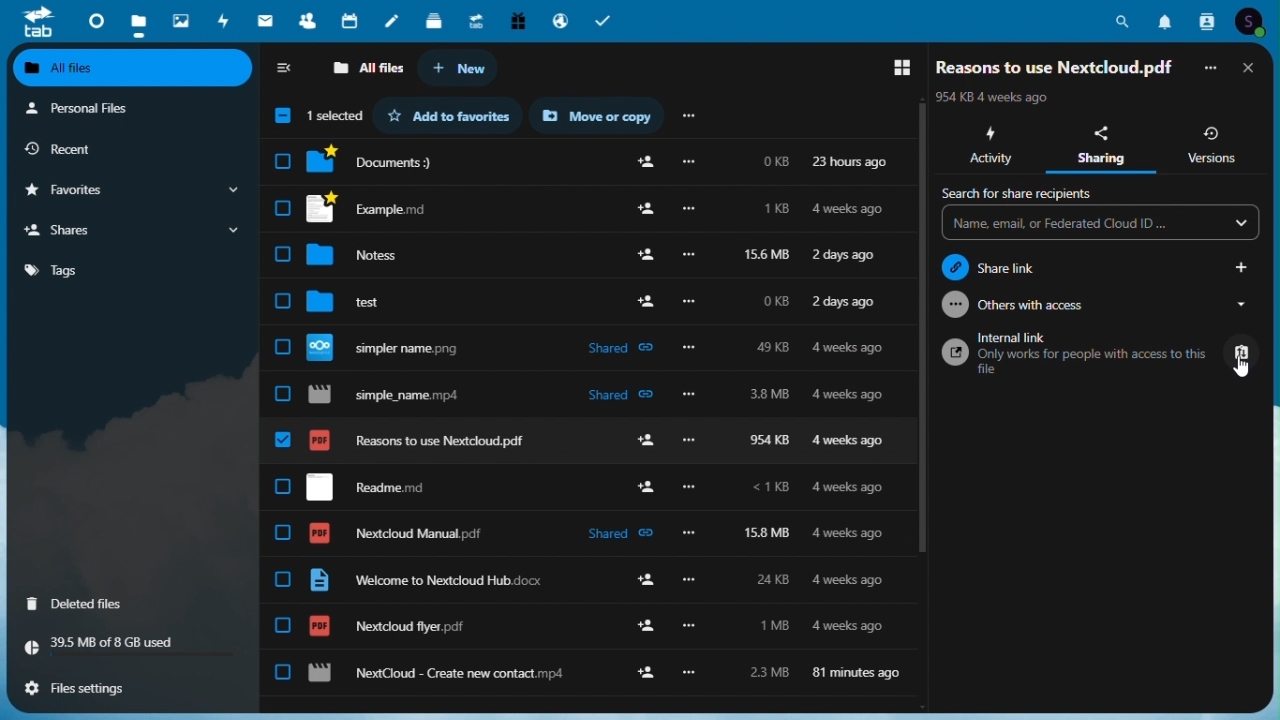 The height and width of the screenshot is (720, 1280). I want to click on 2 days ago, so click(848, 255).